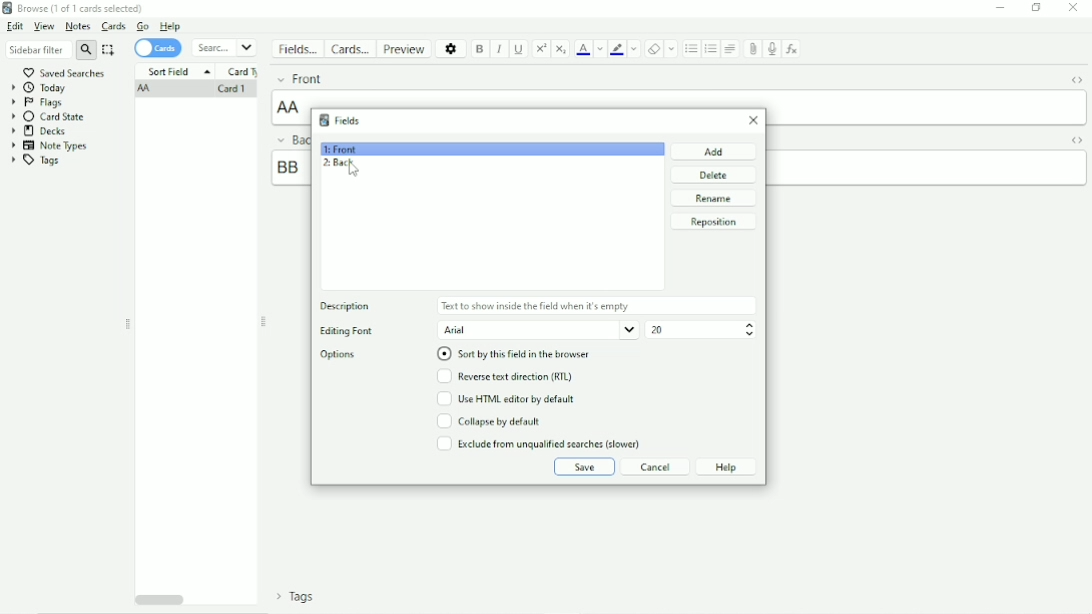  What do you see at coordinates (346, 332) in the screenshot?
I see `Editing Font` at bounding box center [346, 332].